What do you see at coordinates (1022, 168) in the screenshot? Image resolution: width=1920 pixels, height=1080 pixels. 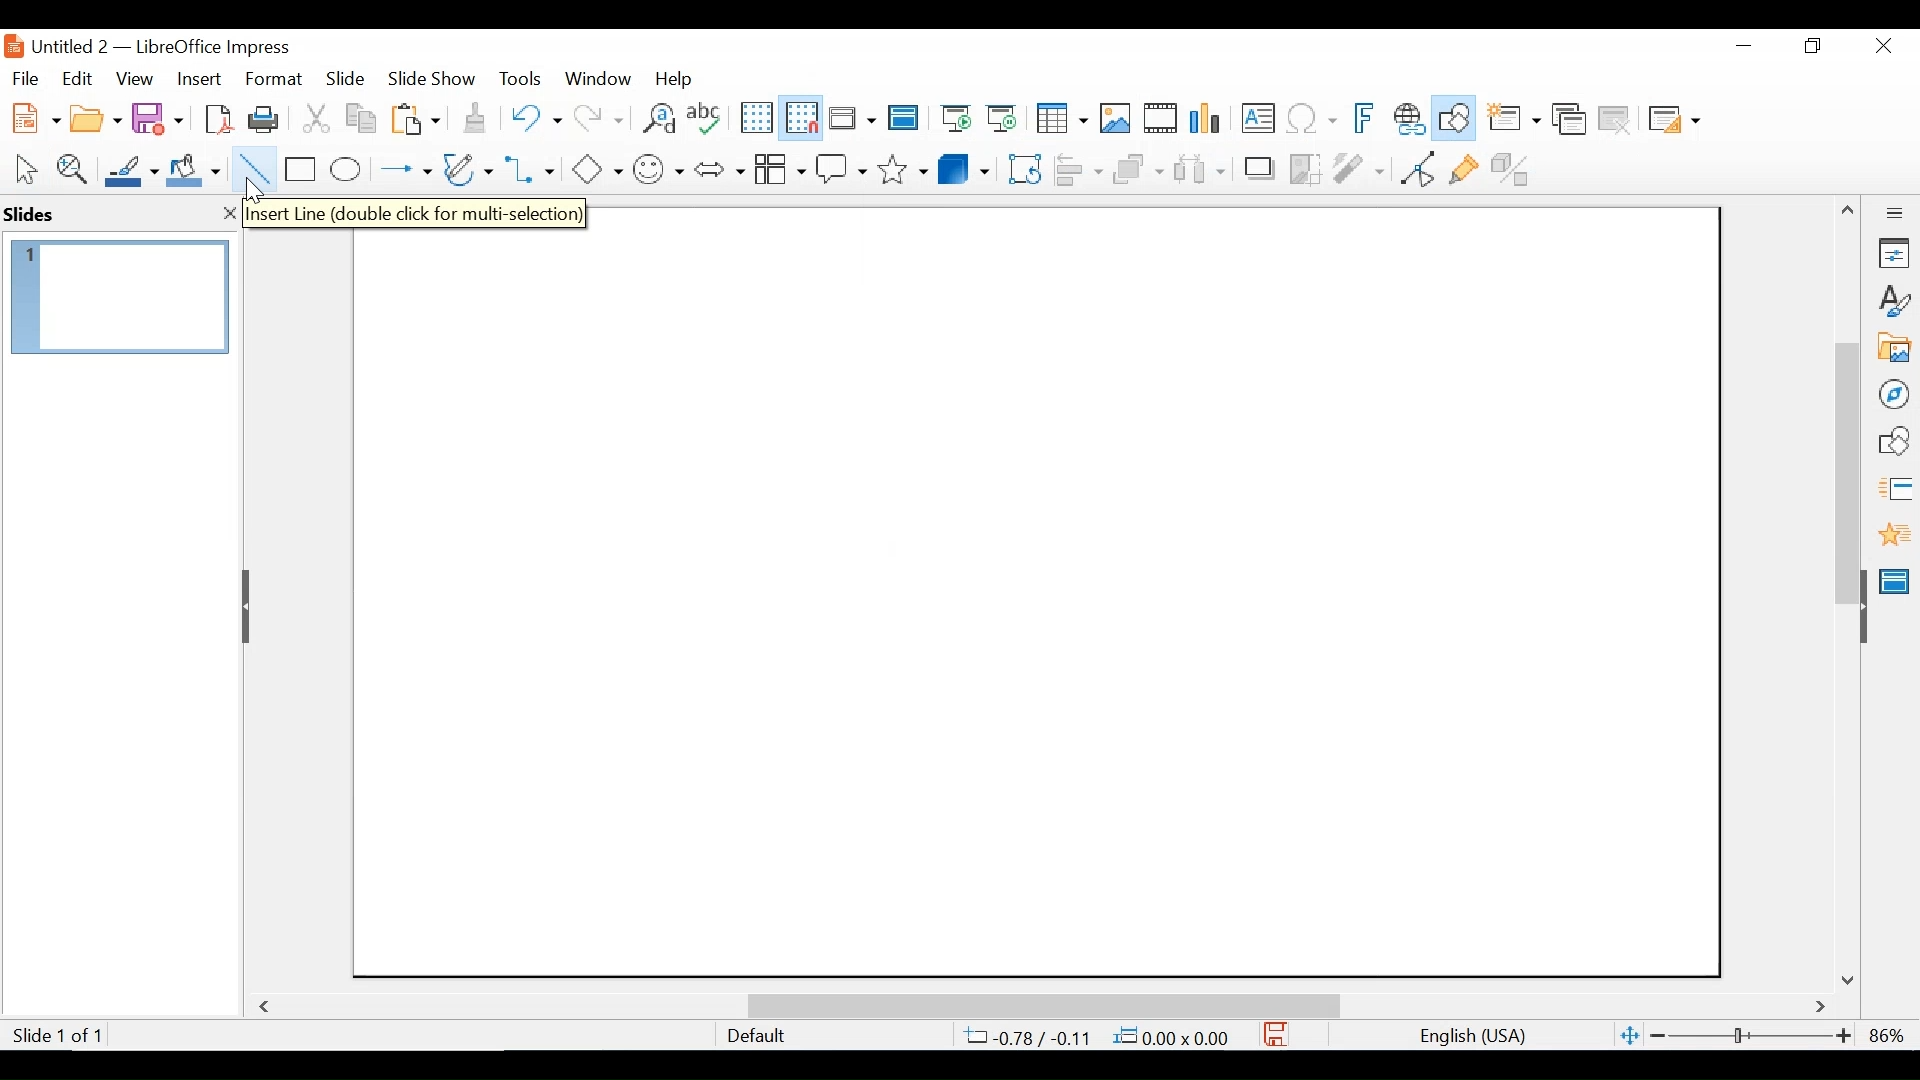 I see `Rotate` at bounding box center [1022, 168].